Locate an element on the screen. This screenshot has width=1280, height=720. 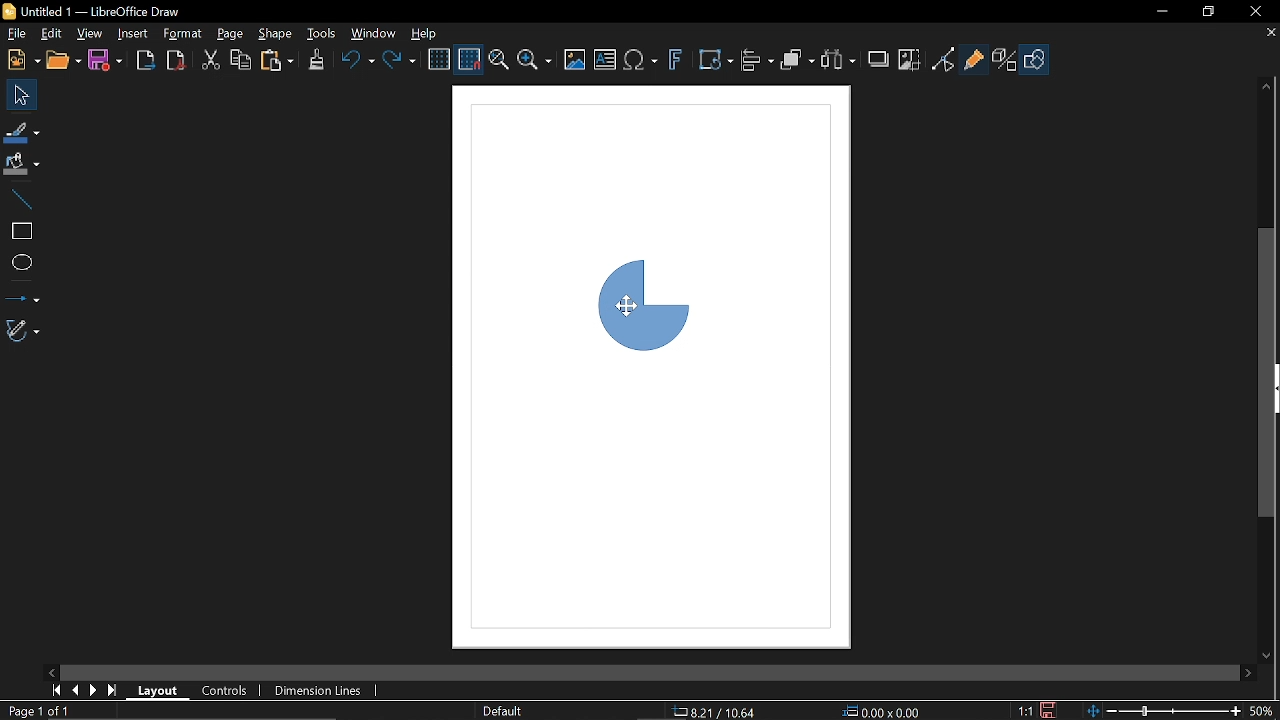
cursor is located at coordinates (626, 303).